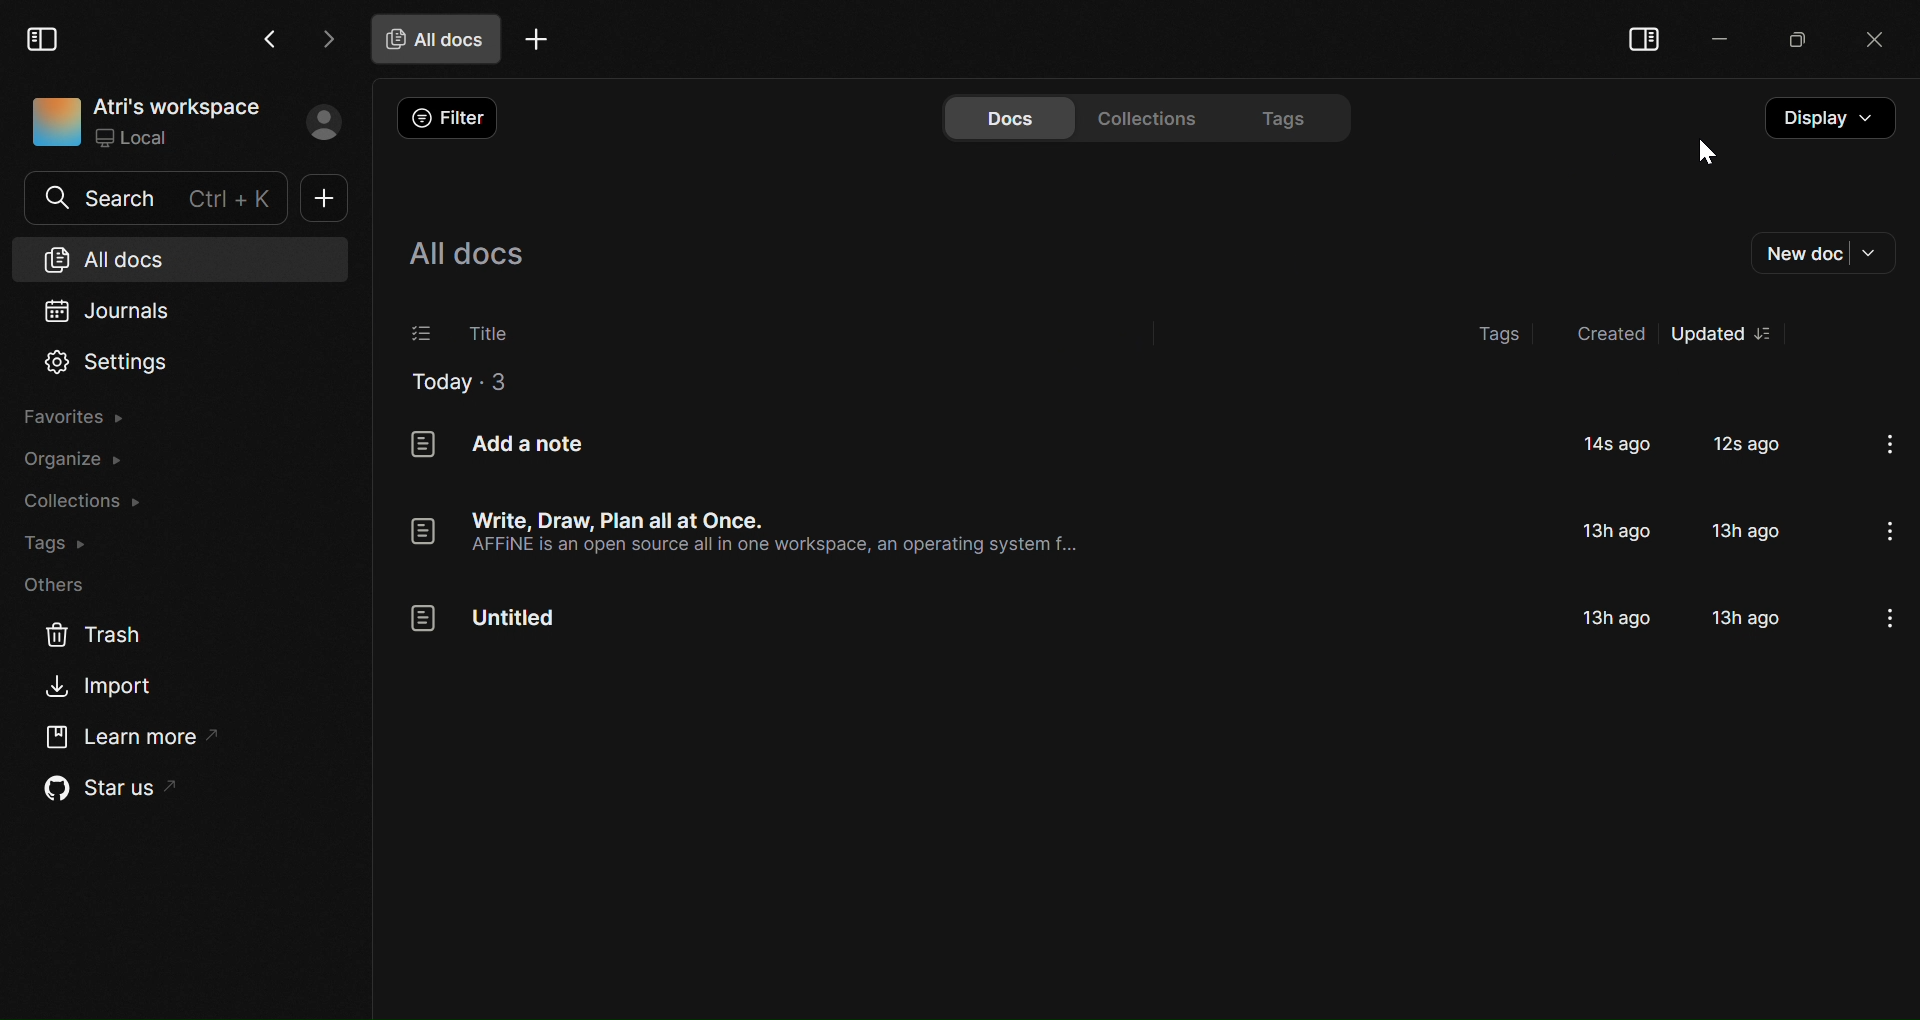  I want to click on cursor, so click(1707, 153).